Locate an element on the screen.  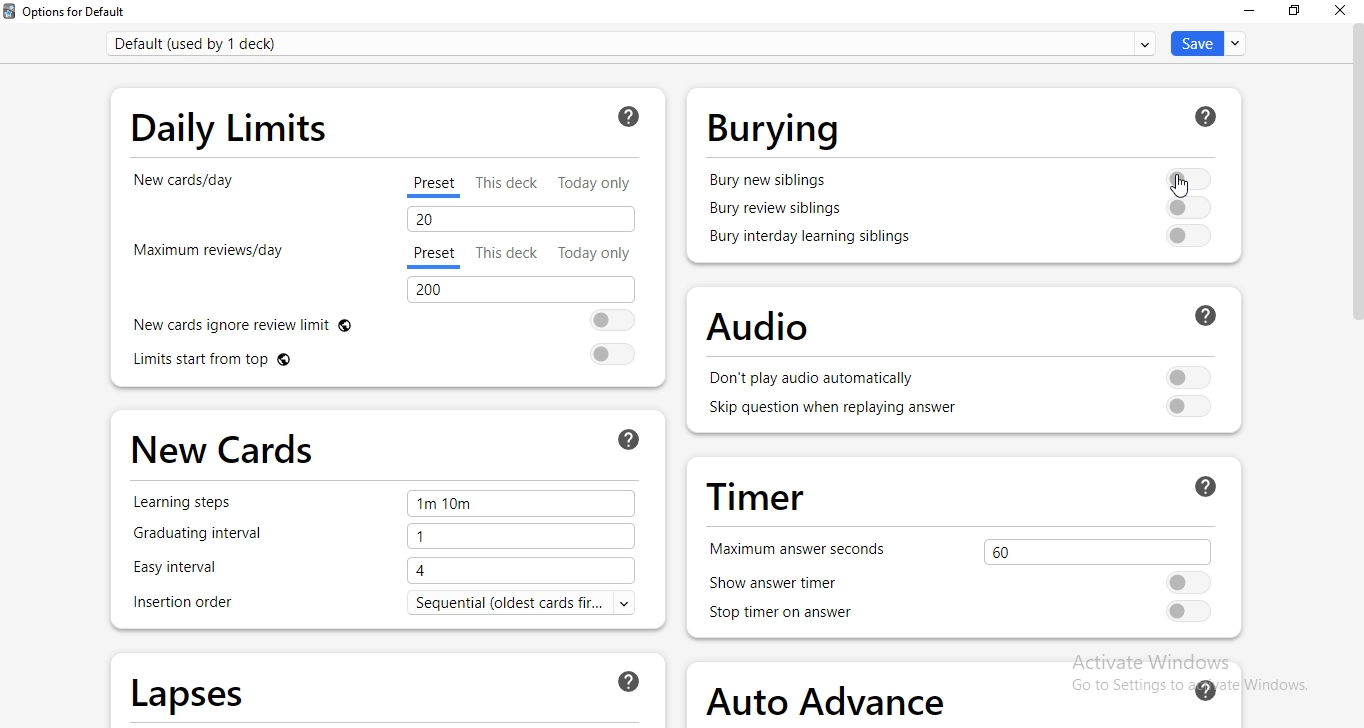
minimise is located at coordinates (1247, 12).